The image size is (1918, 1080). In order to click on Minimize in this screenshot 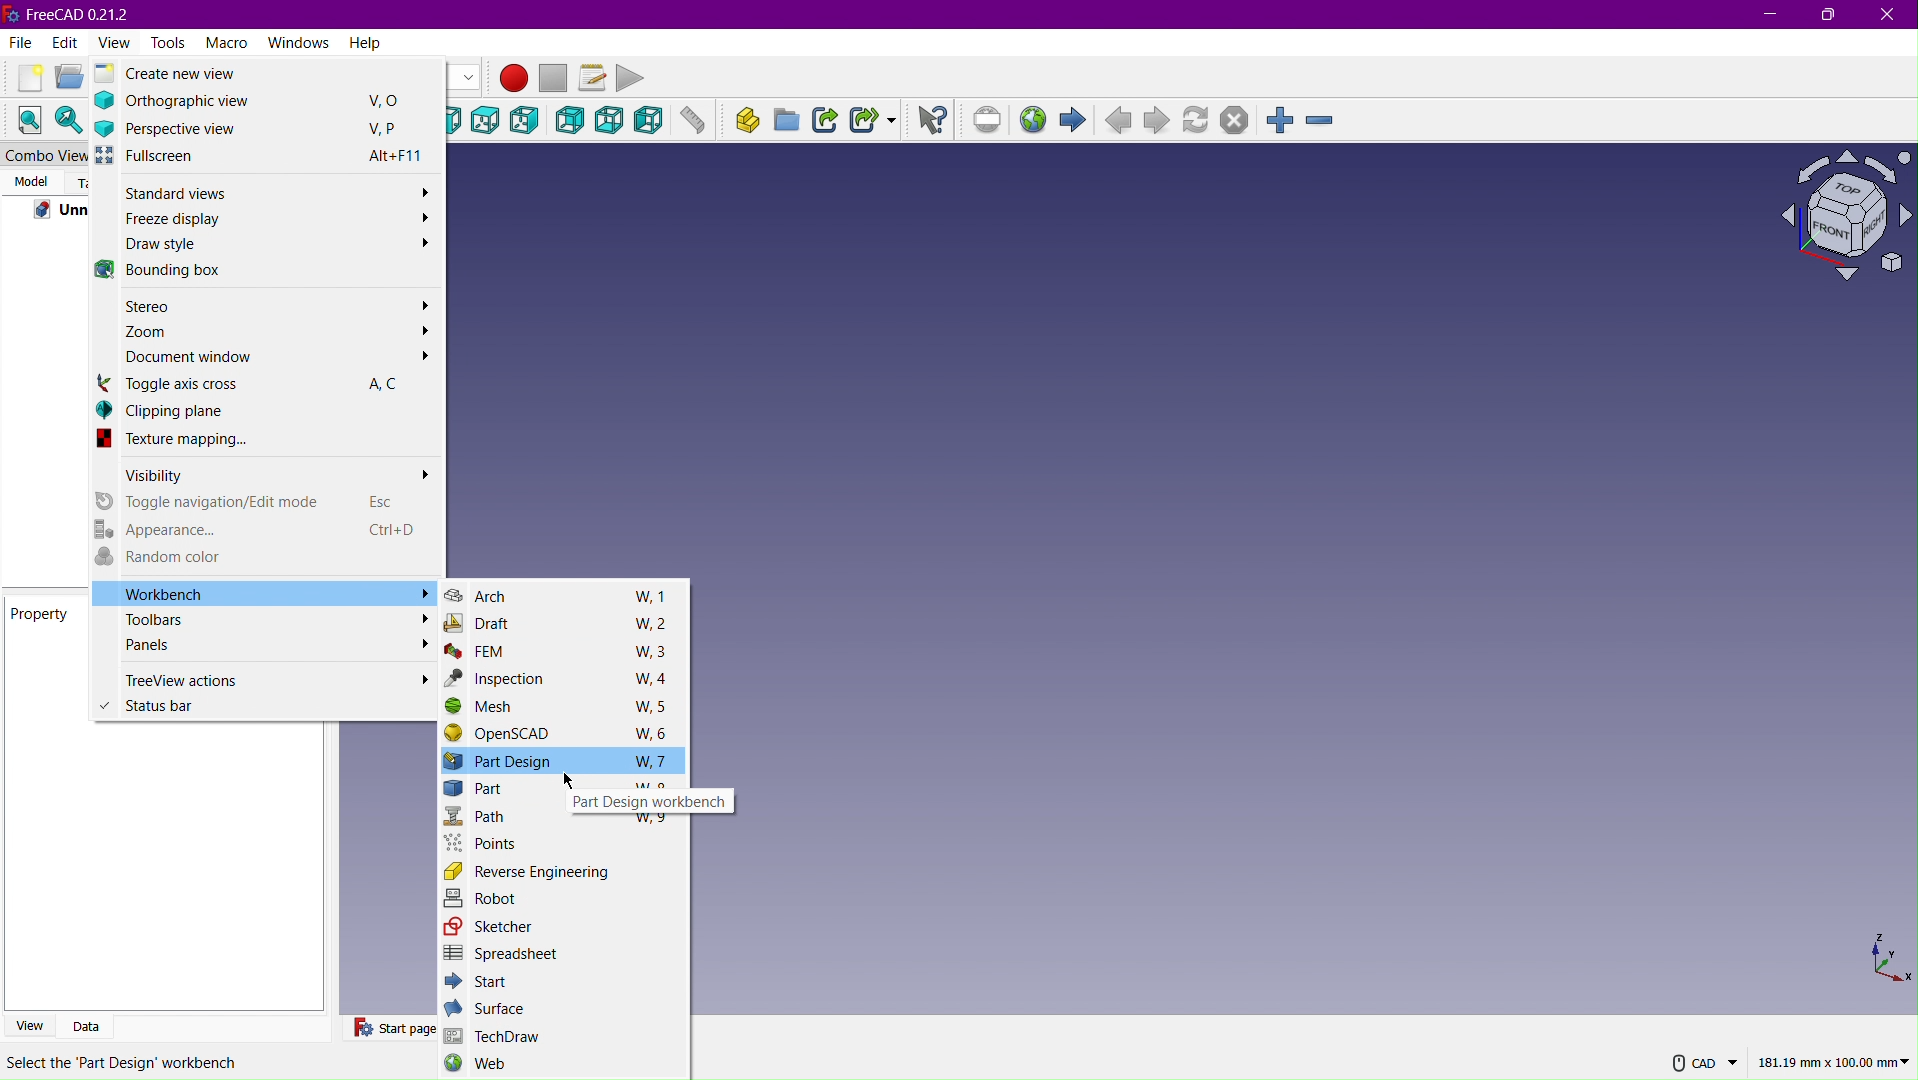, I will do `click(1767, 16)`.